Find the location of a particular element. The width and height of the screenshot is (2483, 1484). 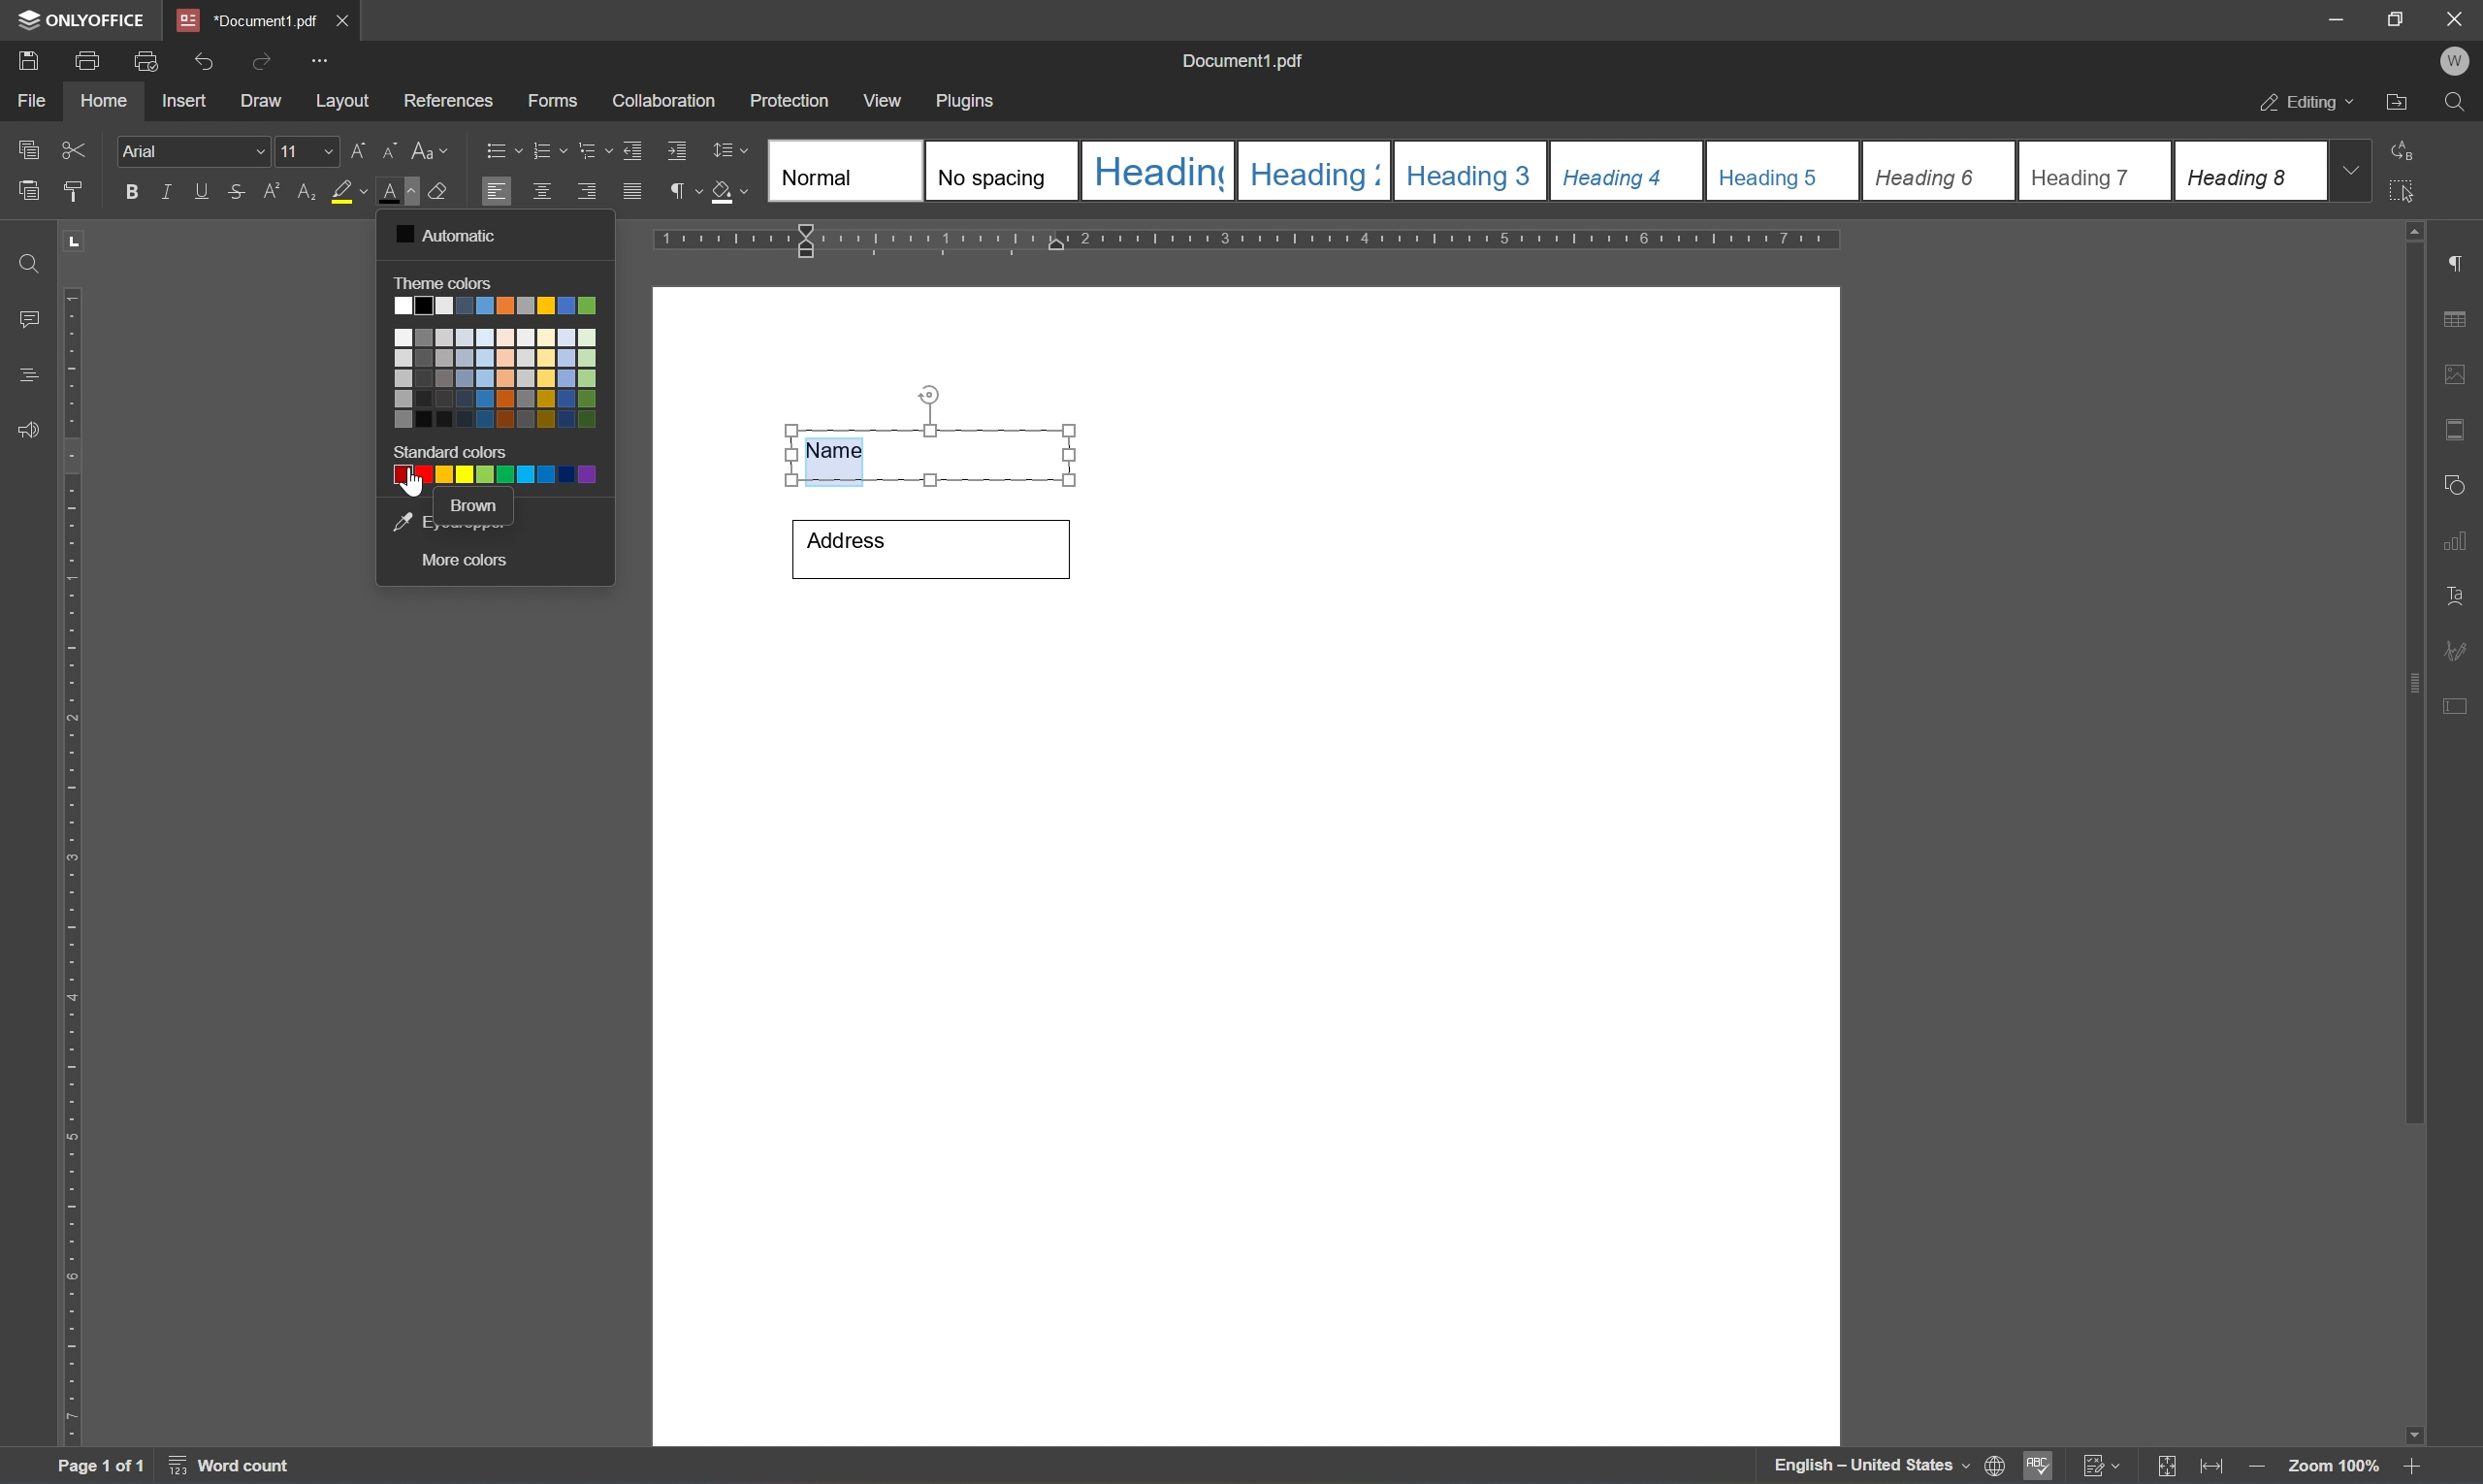

align center is located at coordinates (541, 191).